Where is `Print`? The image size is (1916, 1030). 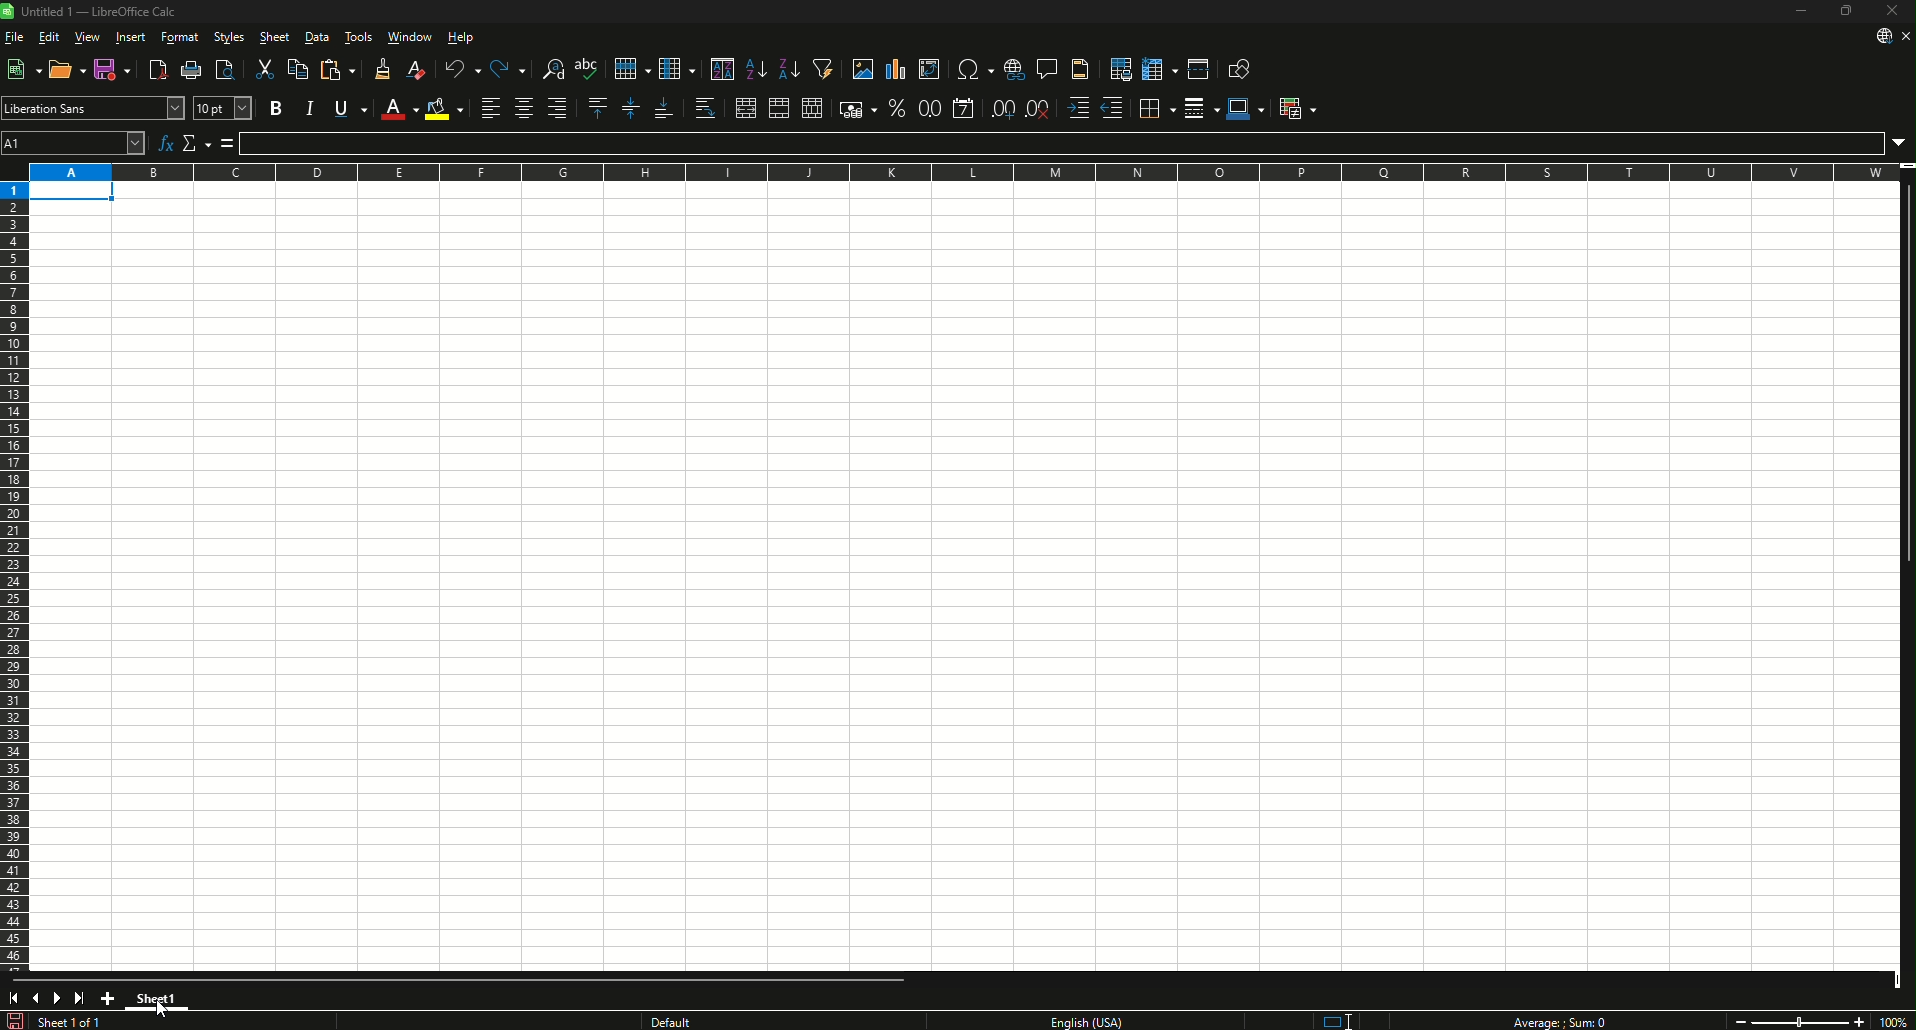
Print is located at coordinates (192, 69).